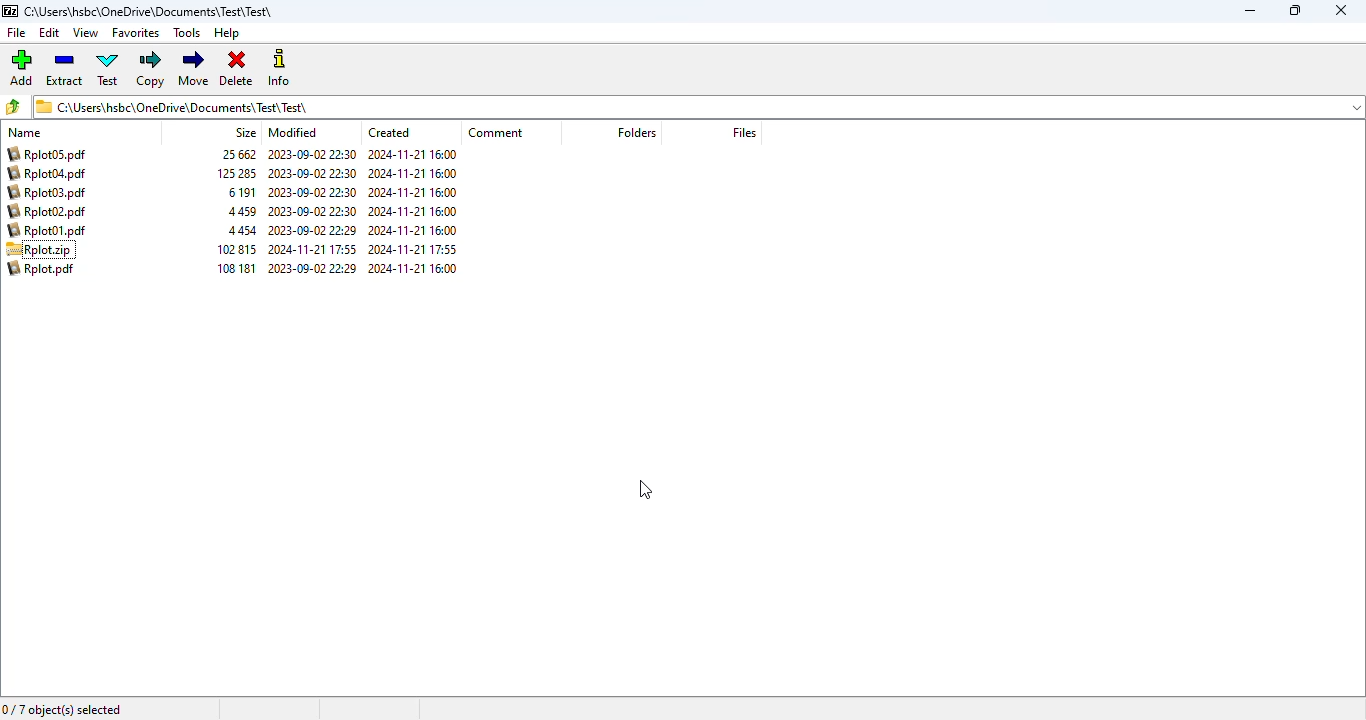 The height and width of the screenshot is (720, 1366). Describe the element at coordinates (135, 33) in the screenshot. I see `favorites` at that location.